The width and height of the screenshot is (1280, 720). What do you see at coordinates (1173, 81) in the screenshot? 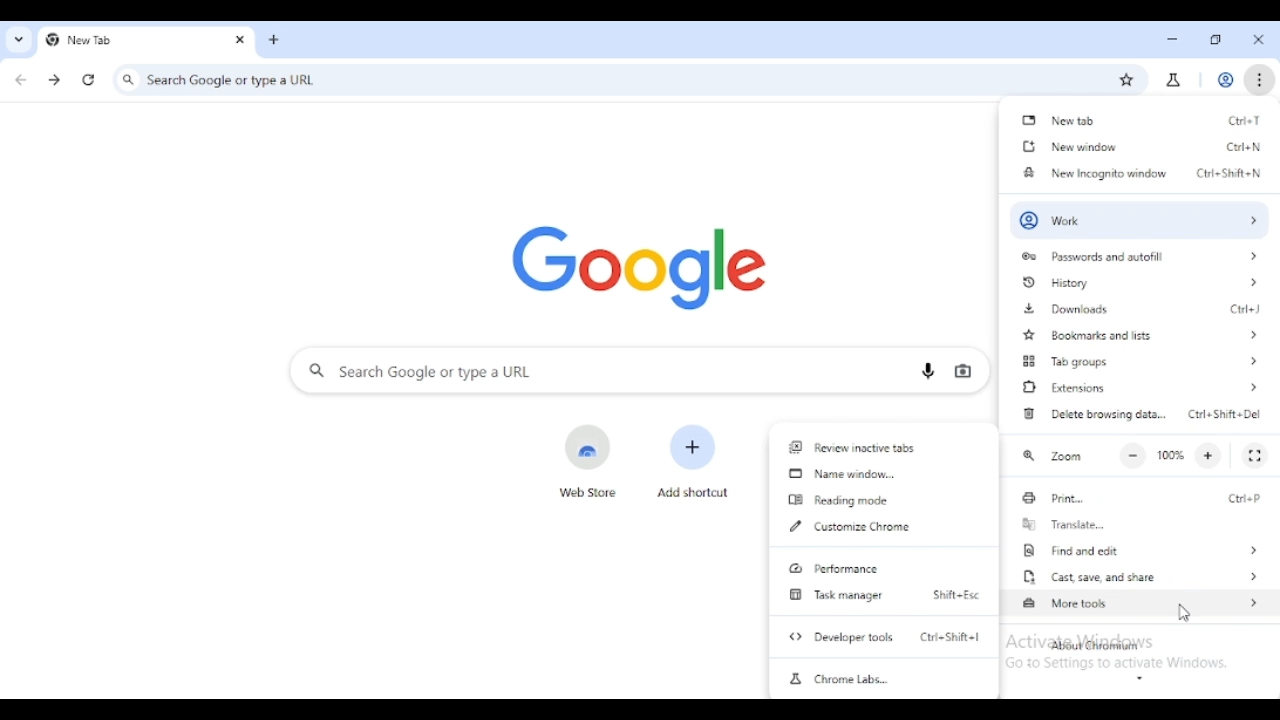
I see `chrome labs` at bounding box center [1173, 81].